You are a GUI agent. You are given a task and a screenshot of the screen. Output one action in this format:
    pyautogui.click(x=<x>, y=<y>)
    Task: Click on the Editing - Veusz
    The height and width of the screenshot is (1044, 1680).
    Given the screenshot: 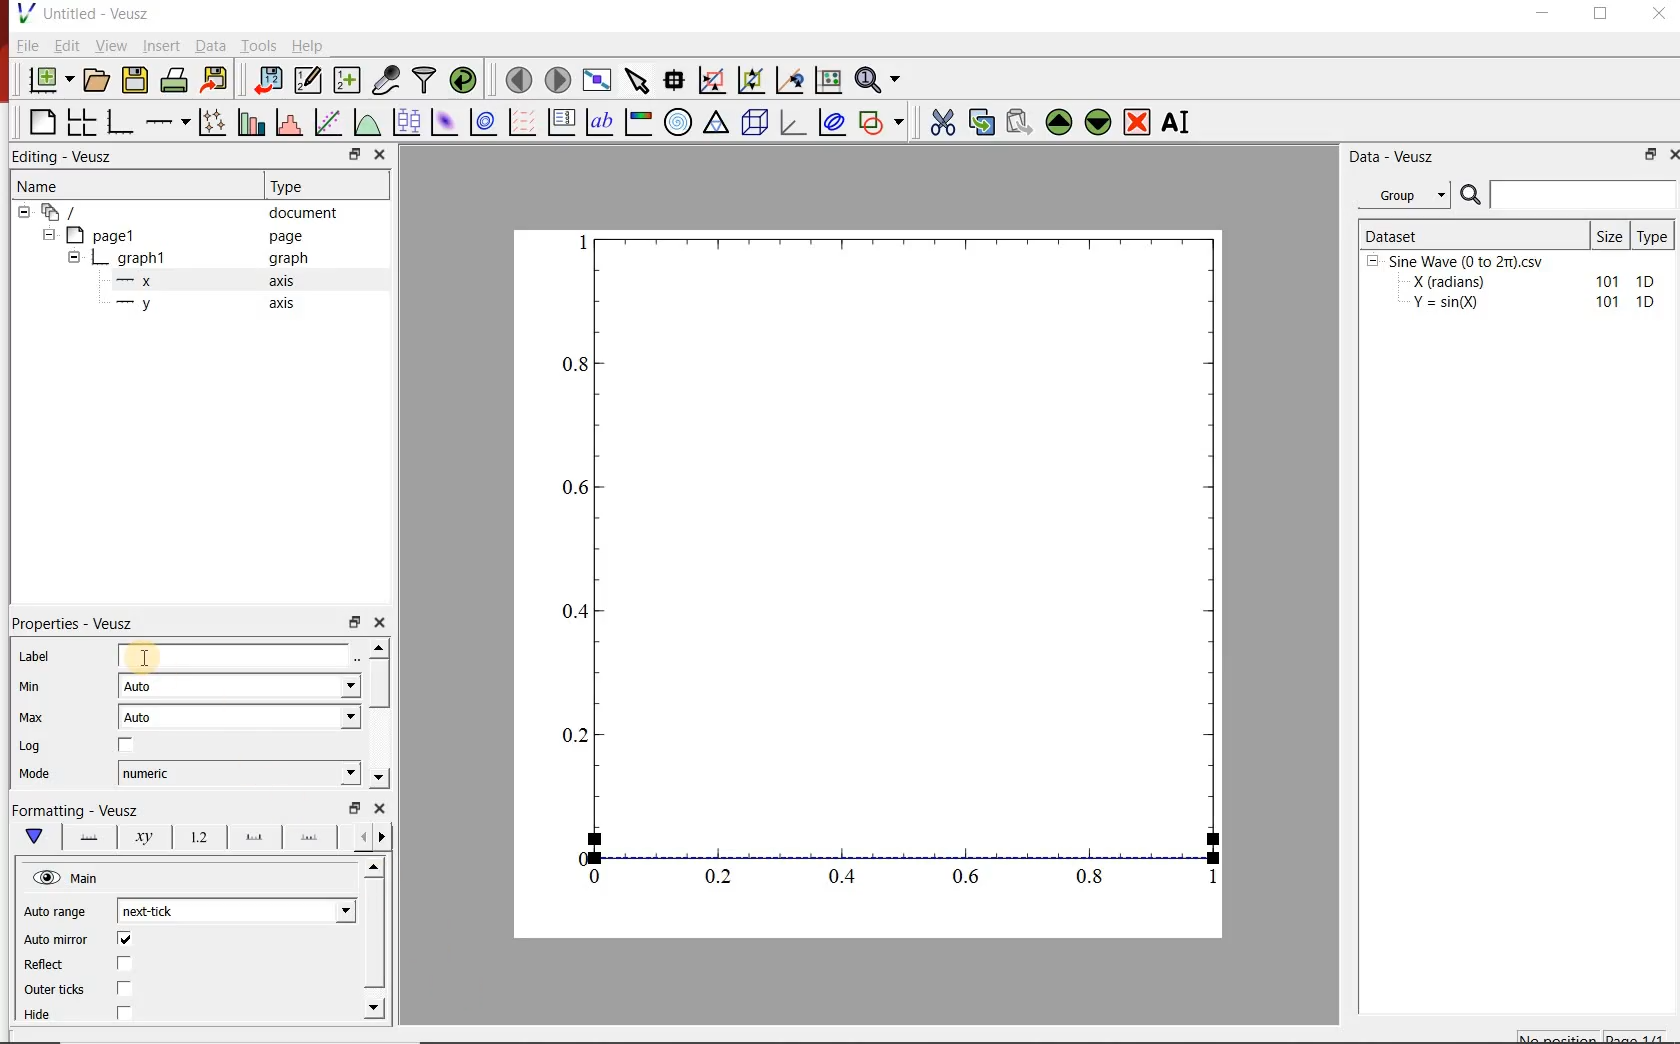 What is the action you would take?
    pyautogui.click(x=66, y=157)
    